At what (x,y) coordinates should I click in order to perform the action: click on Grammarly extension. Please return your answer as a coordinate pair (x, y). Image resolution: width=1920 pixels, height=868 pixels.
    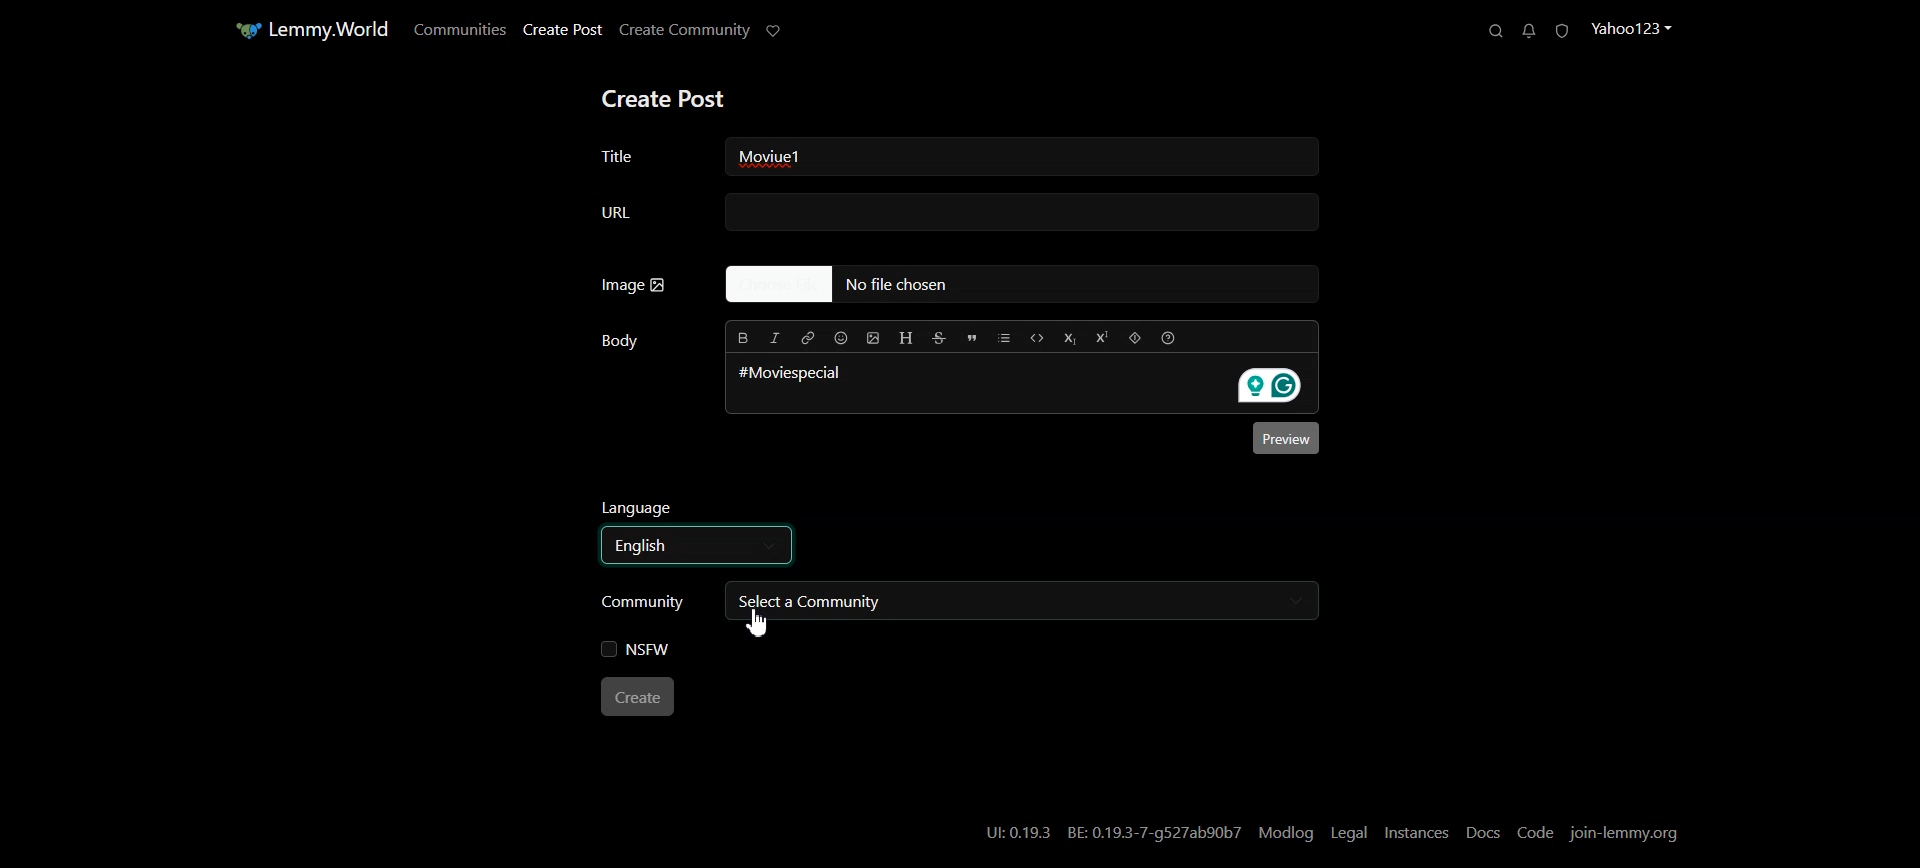
    Looking at the image, I should click on (1277, 387).